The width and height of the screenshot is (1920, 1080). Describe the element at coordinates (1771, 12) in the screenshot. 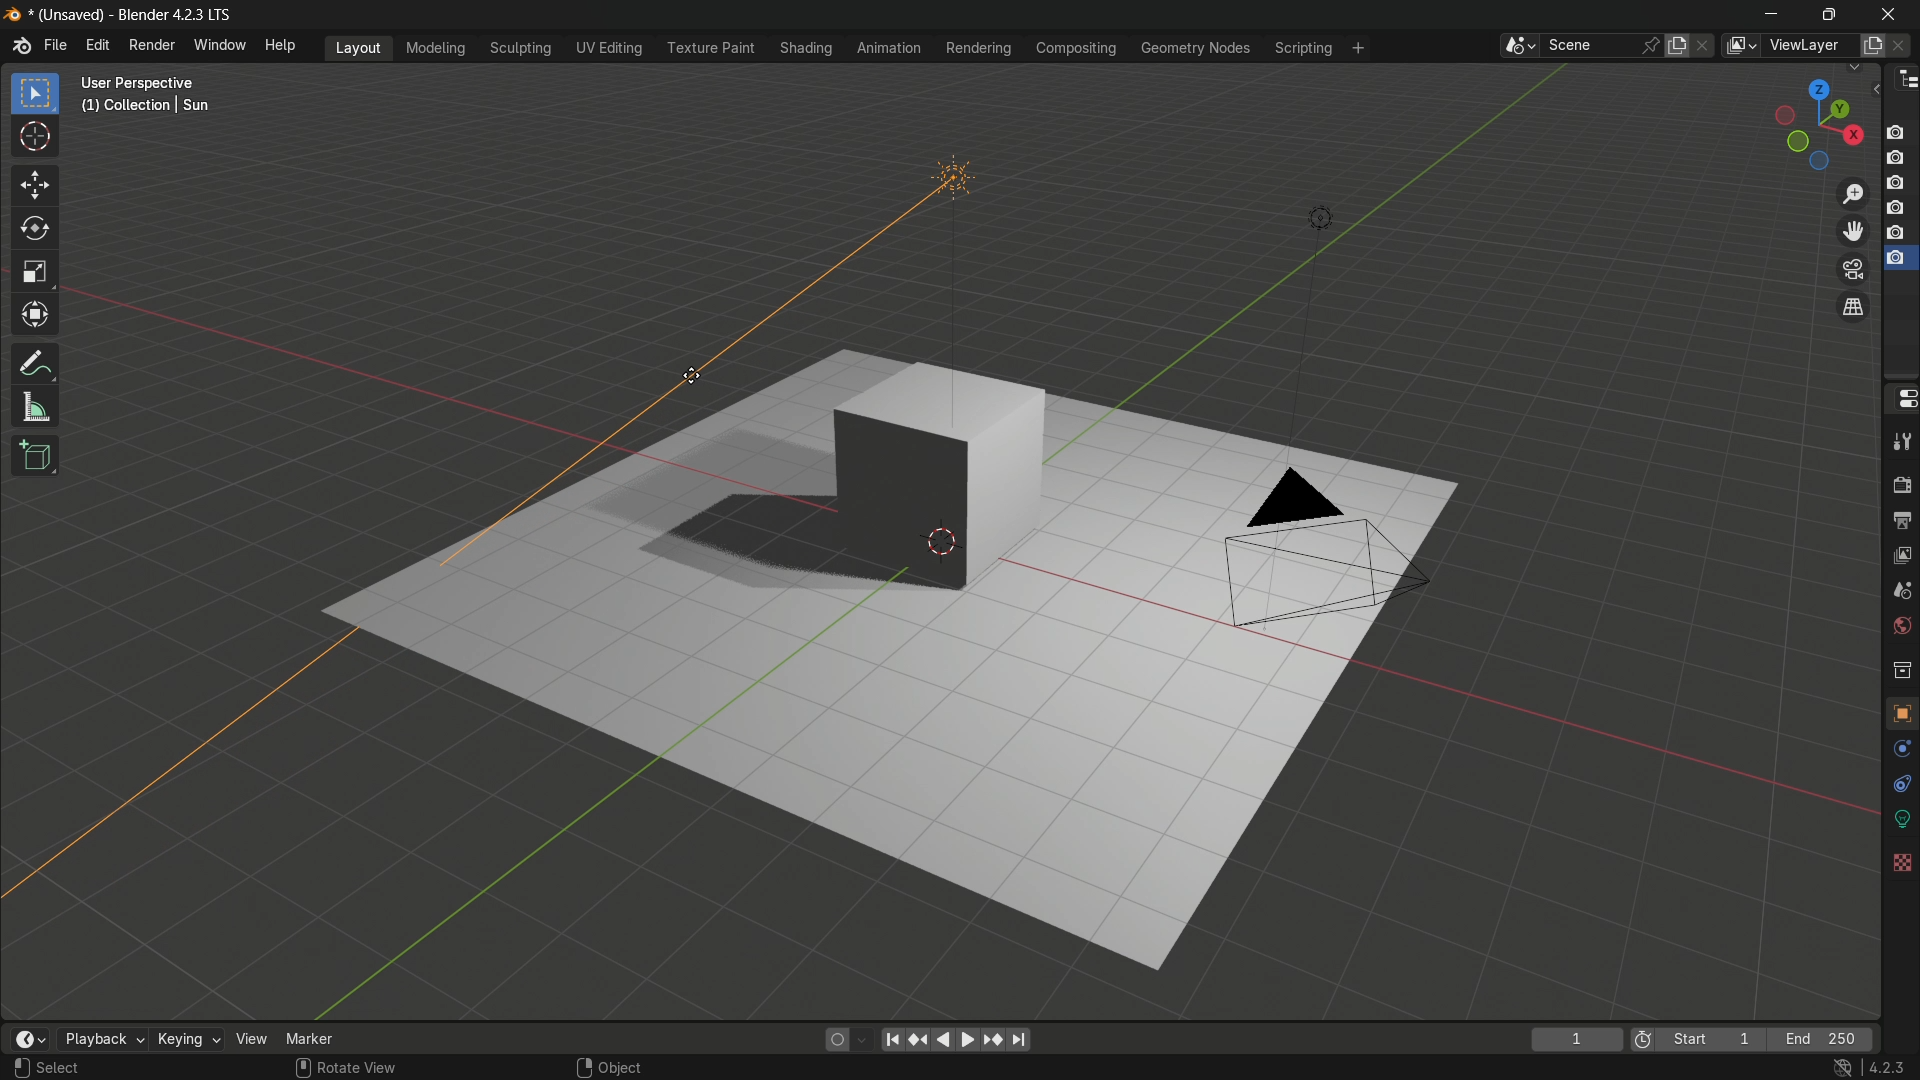

I see `minimize` at that location.